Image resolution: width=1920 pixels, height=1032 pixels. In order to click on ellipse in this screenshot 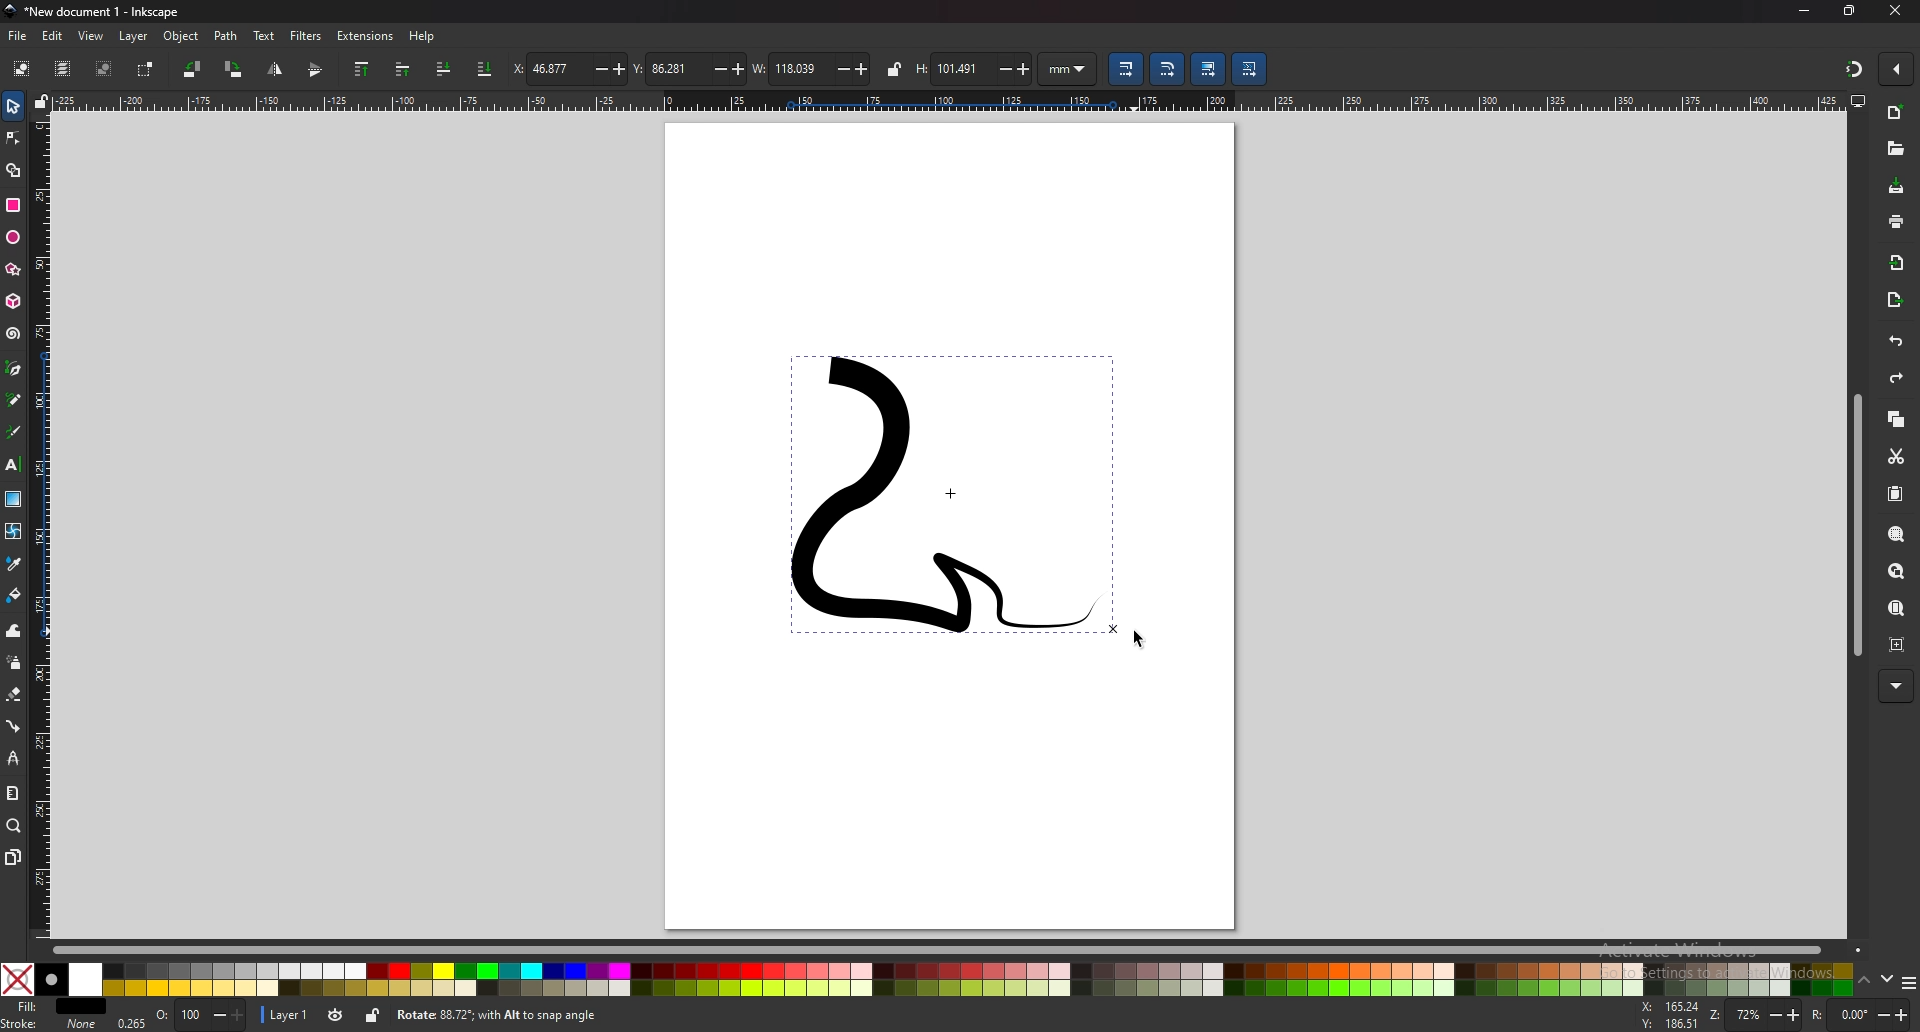, I will do `click(13, 238)`.